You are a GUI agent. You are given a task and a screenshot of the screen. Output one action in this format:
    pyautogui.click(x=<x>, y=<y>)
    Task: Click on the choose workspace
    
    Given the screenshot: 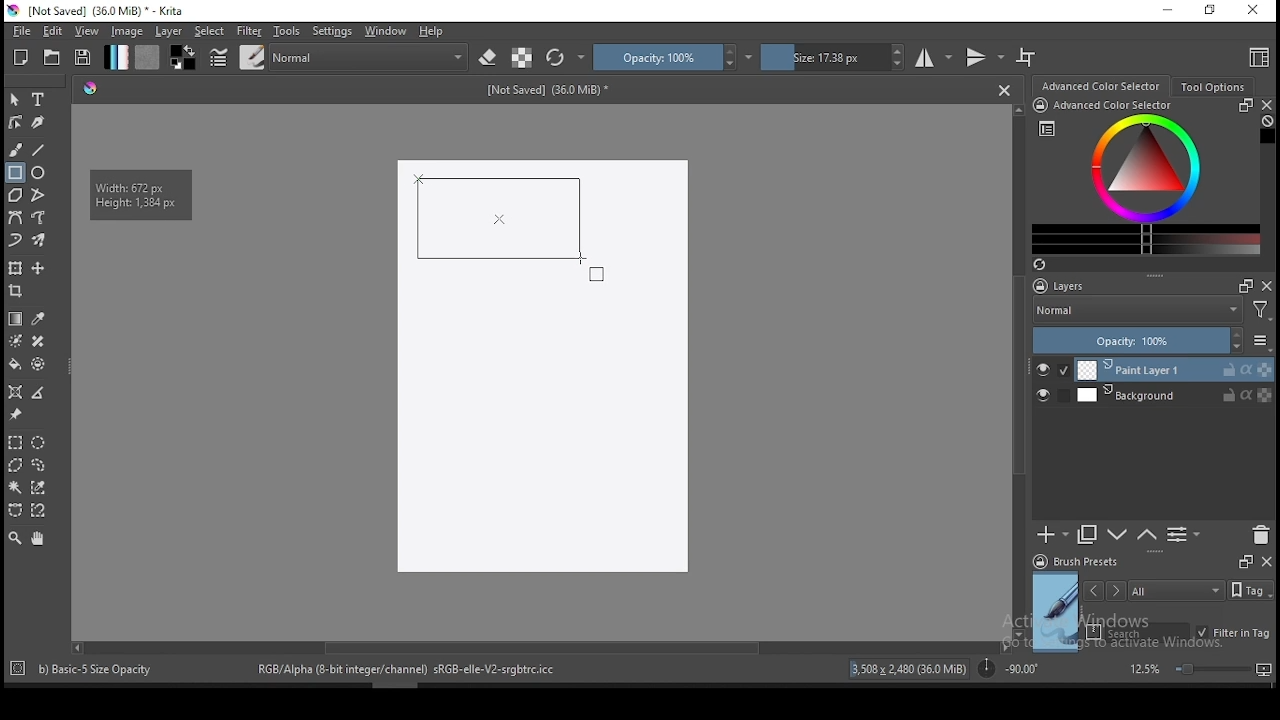 What is the action you would take?
    pyautogui.click(x=1257, y=57)
    